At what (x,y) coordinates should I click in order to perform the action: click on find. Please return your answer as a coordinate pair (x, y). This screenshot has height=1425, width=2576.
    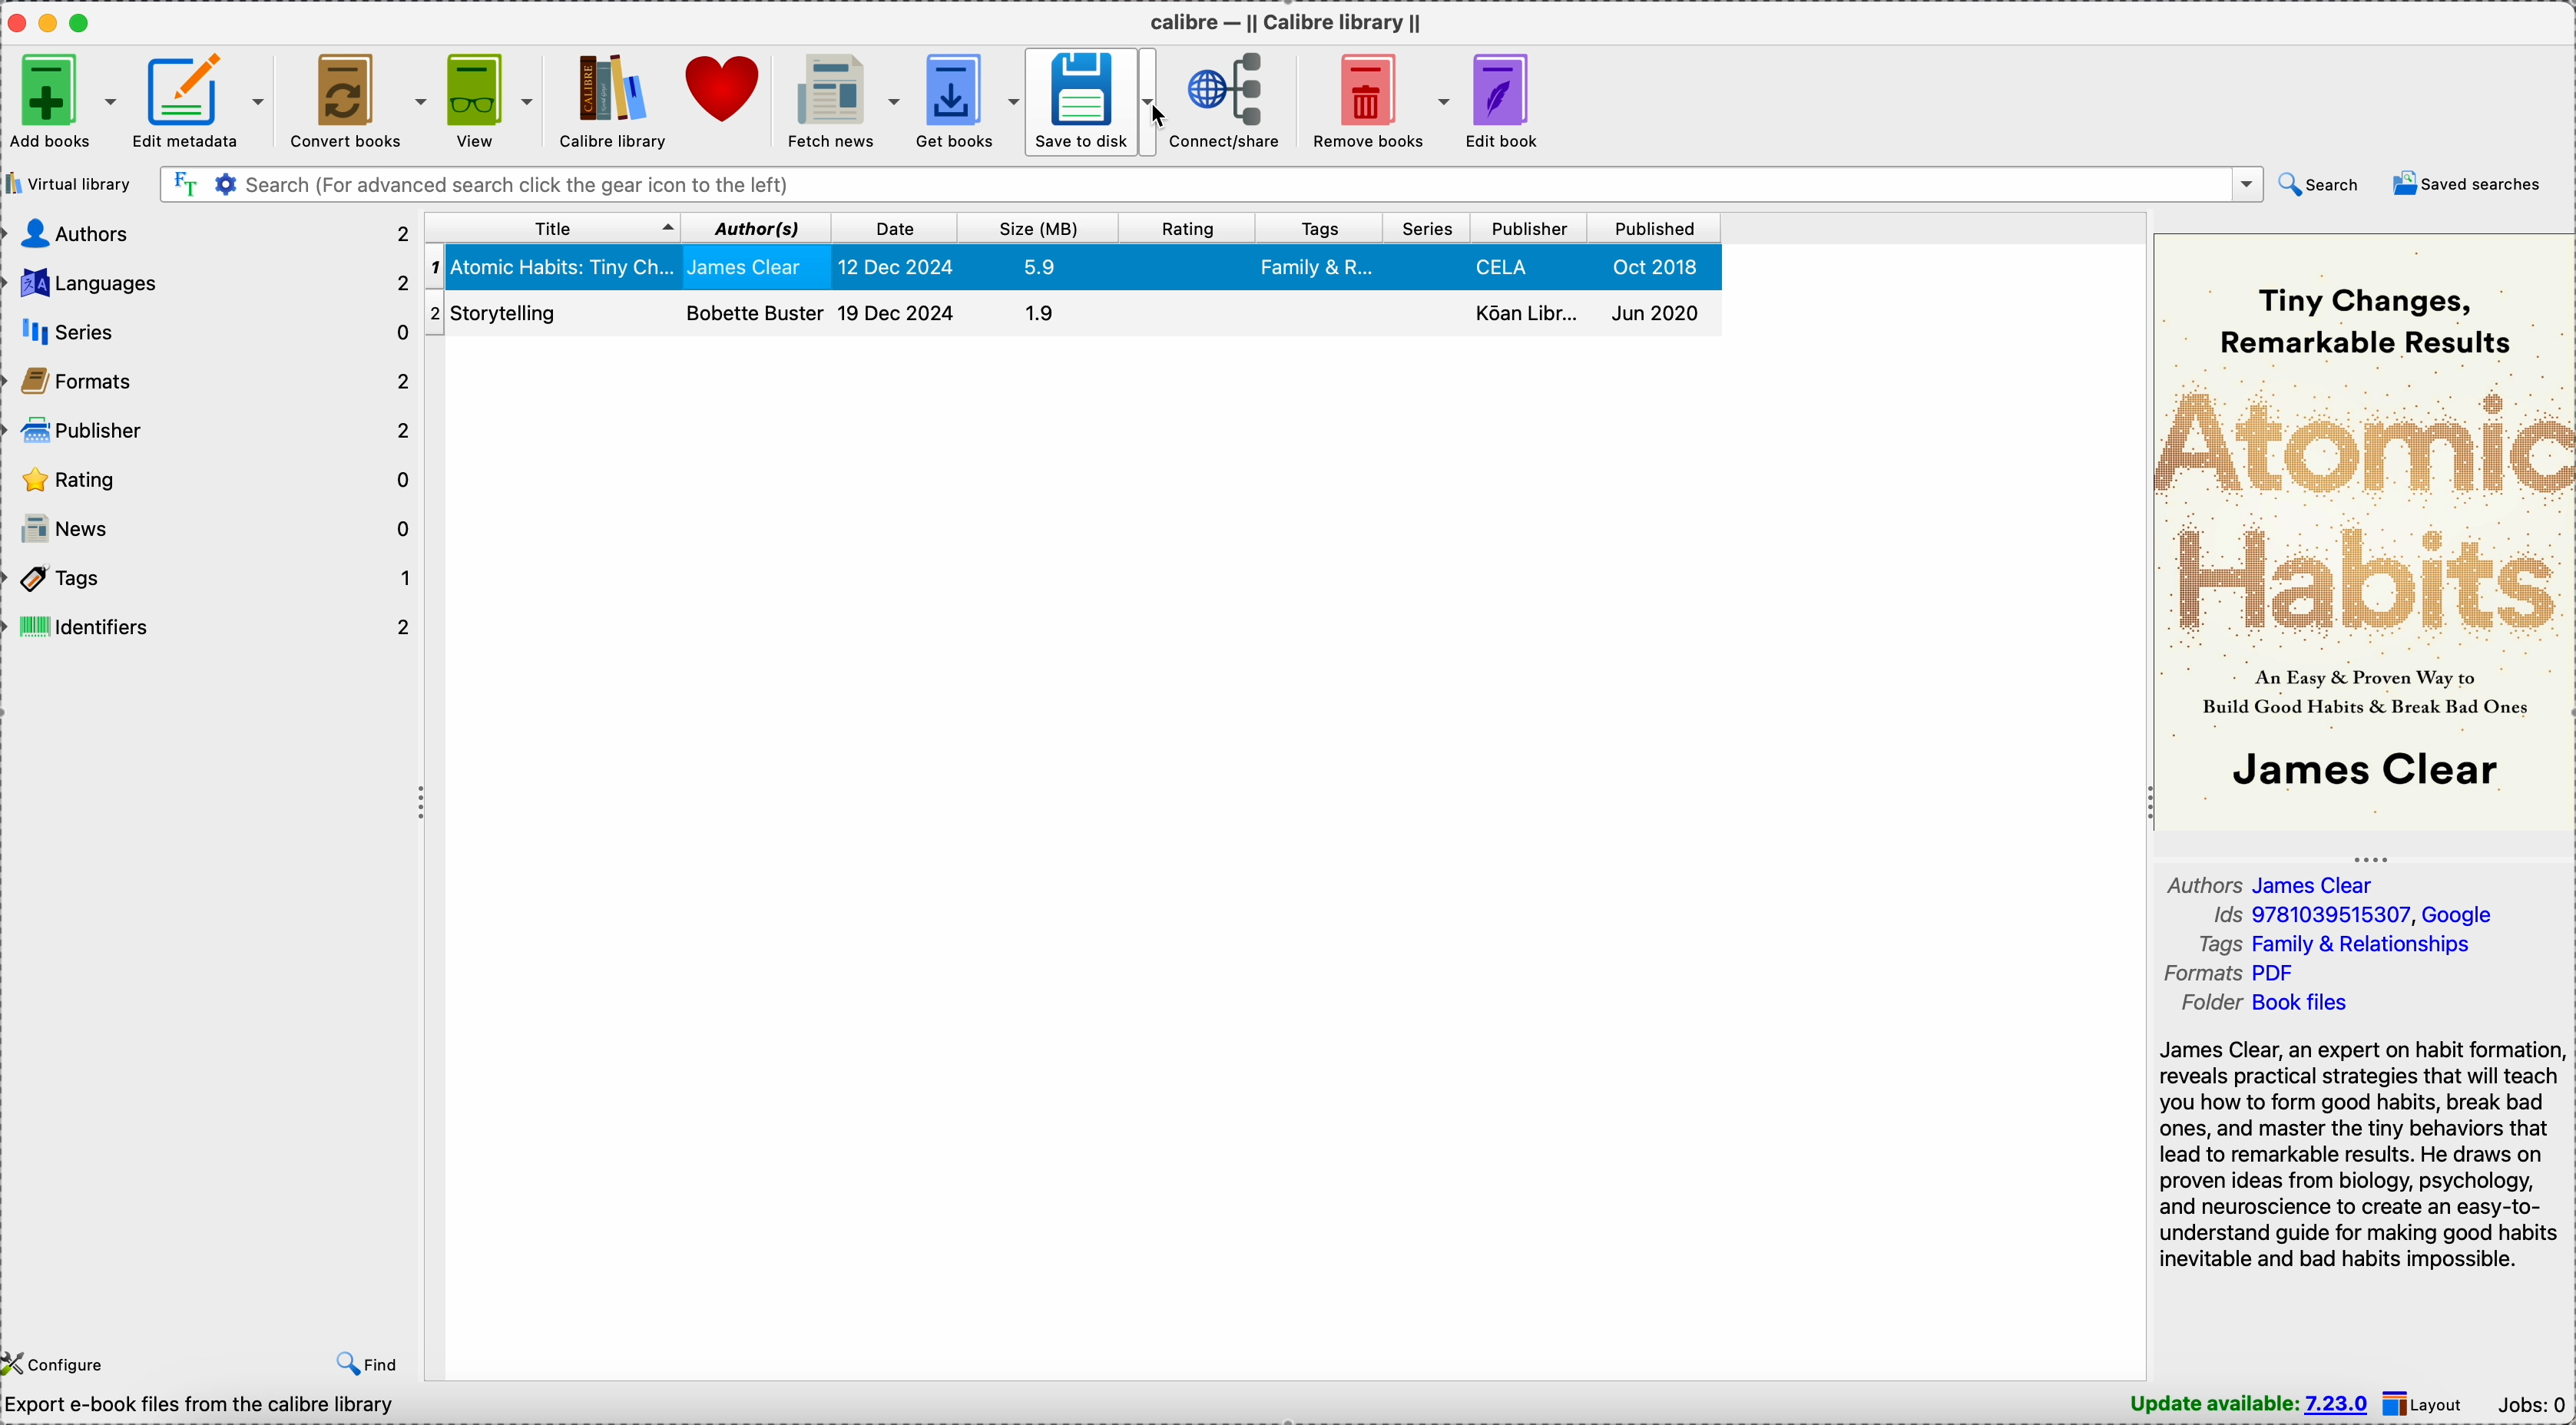
    Looking at the image, I should click on (372, 1364).